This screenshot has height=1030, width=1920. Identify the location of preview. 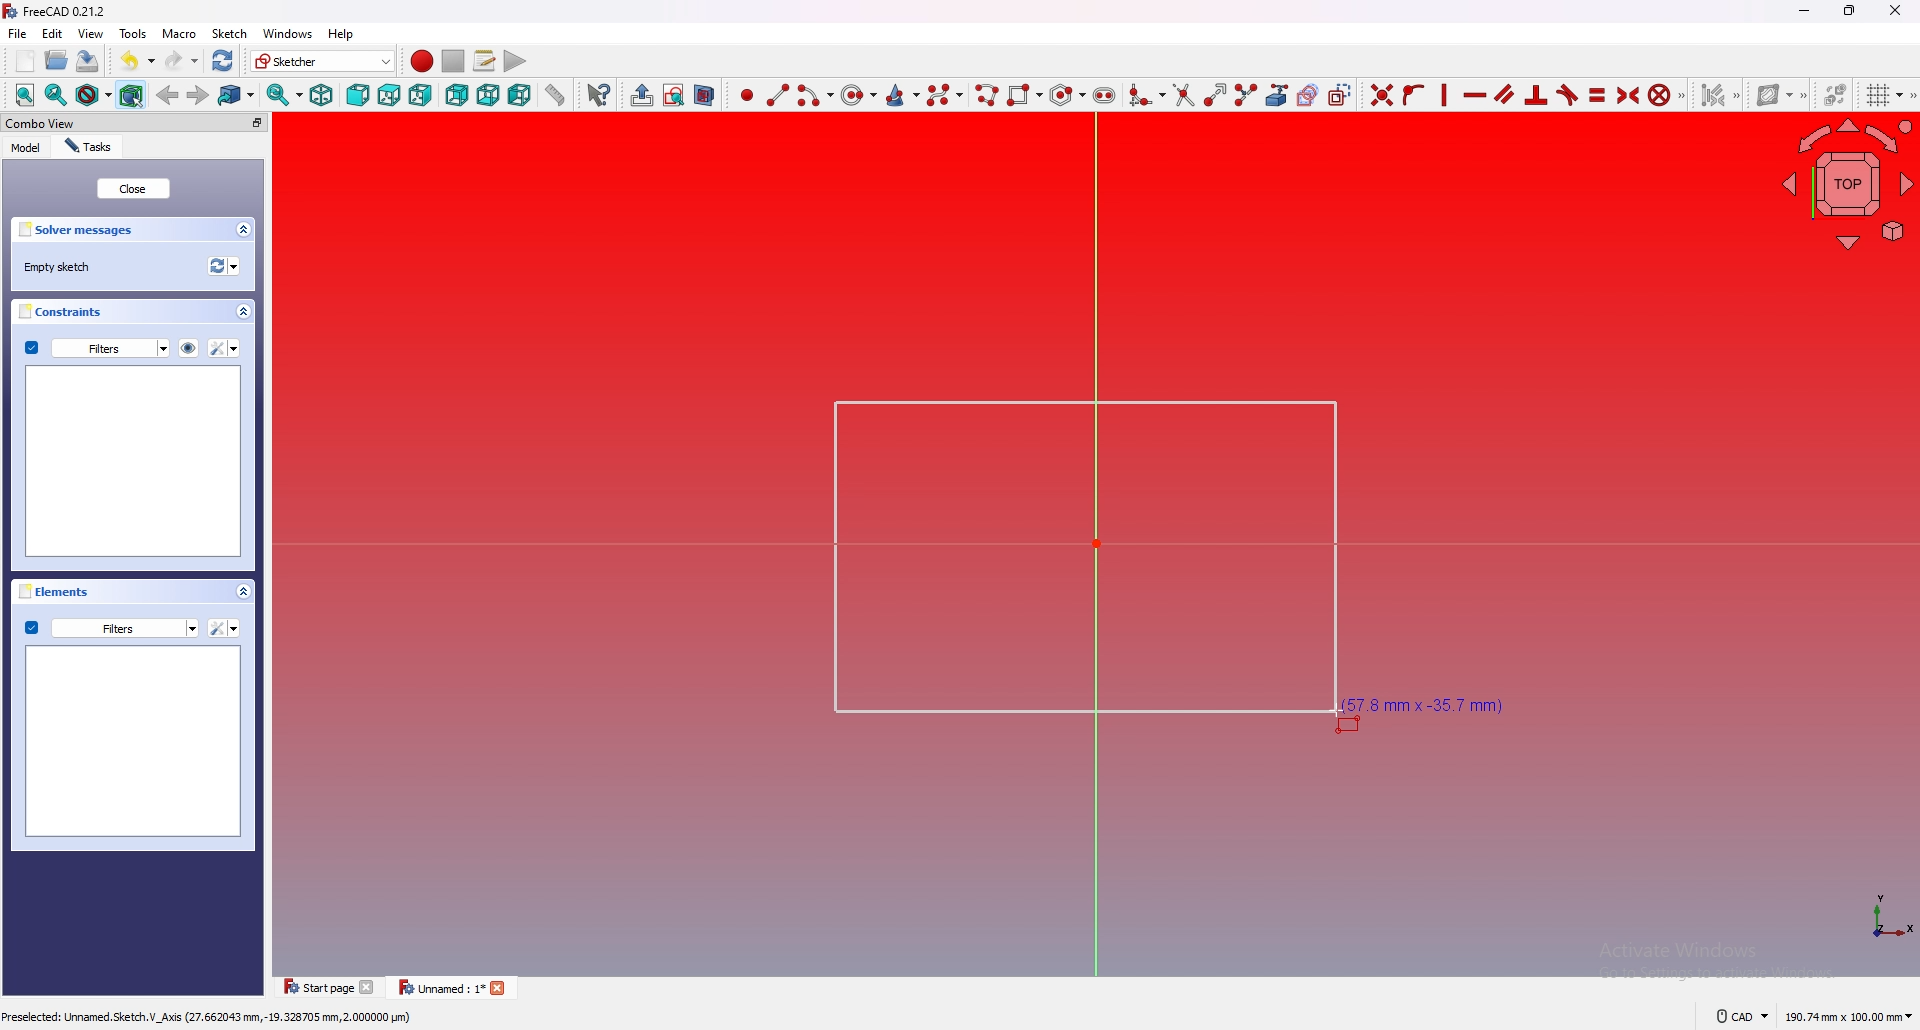
(132, 460).